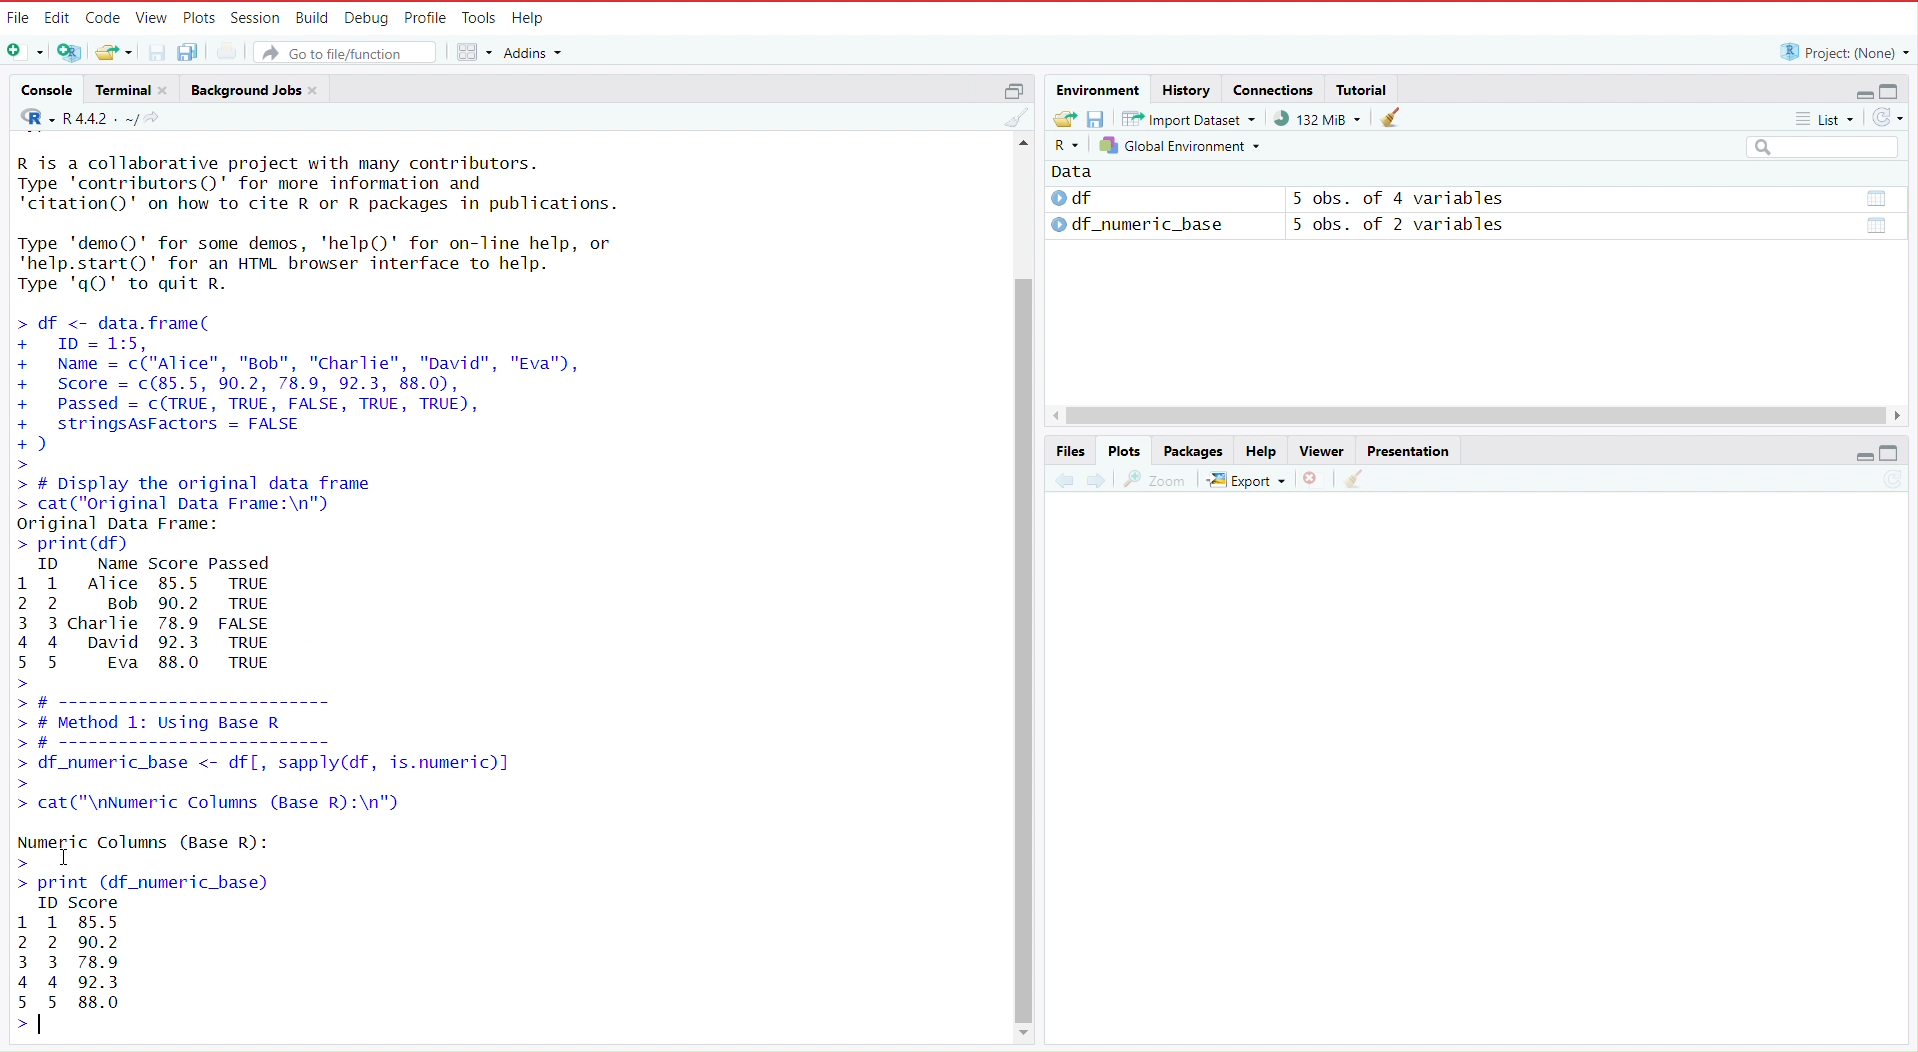 Image resolution: width=1918 pixels, height=1052 pixels. Describe the element at coordinates (119, 87) in the screenshot. I see `Terminal` at that location.